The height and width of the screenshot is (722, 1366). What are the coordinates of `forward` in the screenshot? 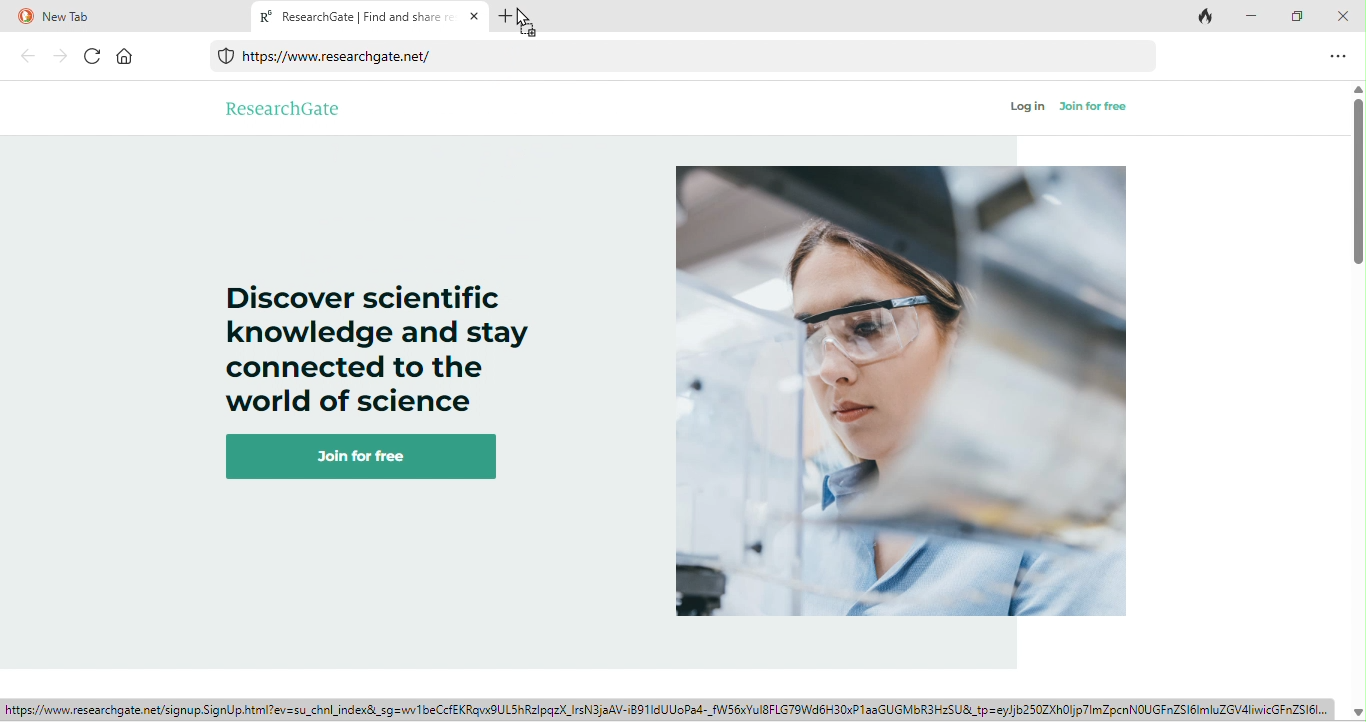 It's located at (61, 56).